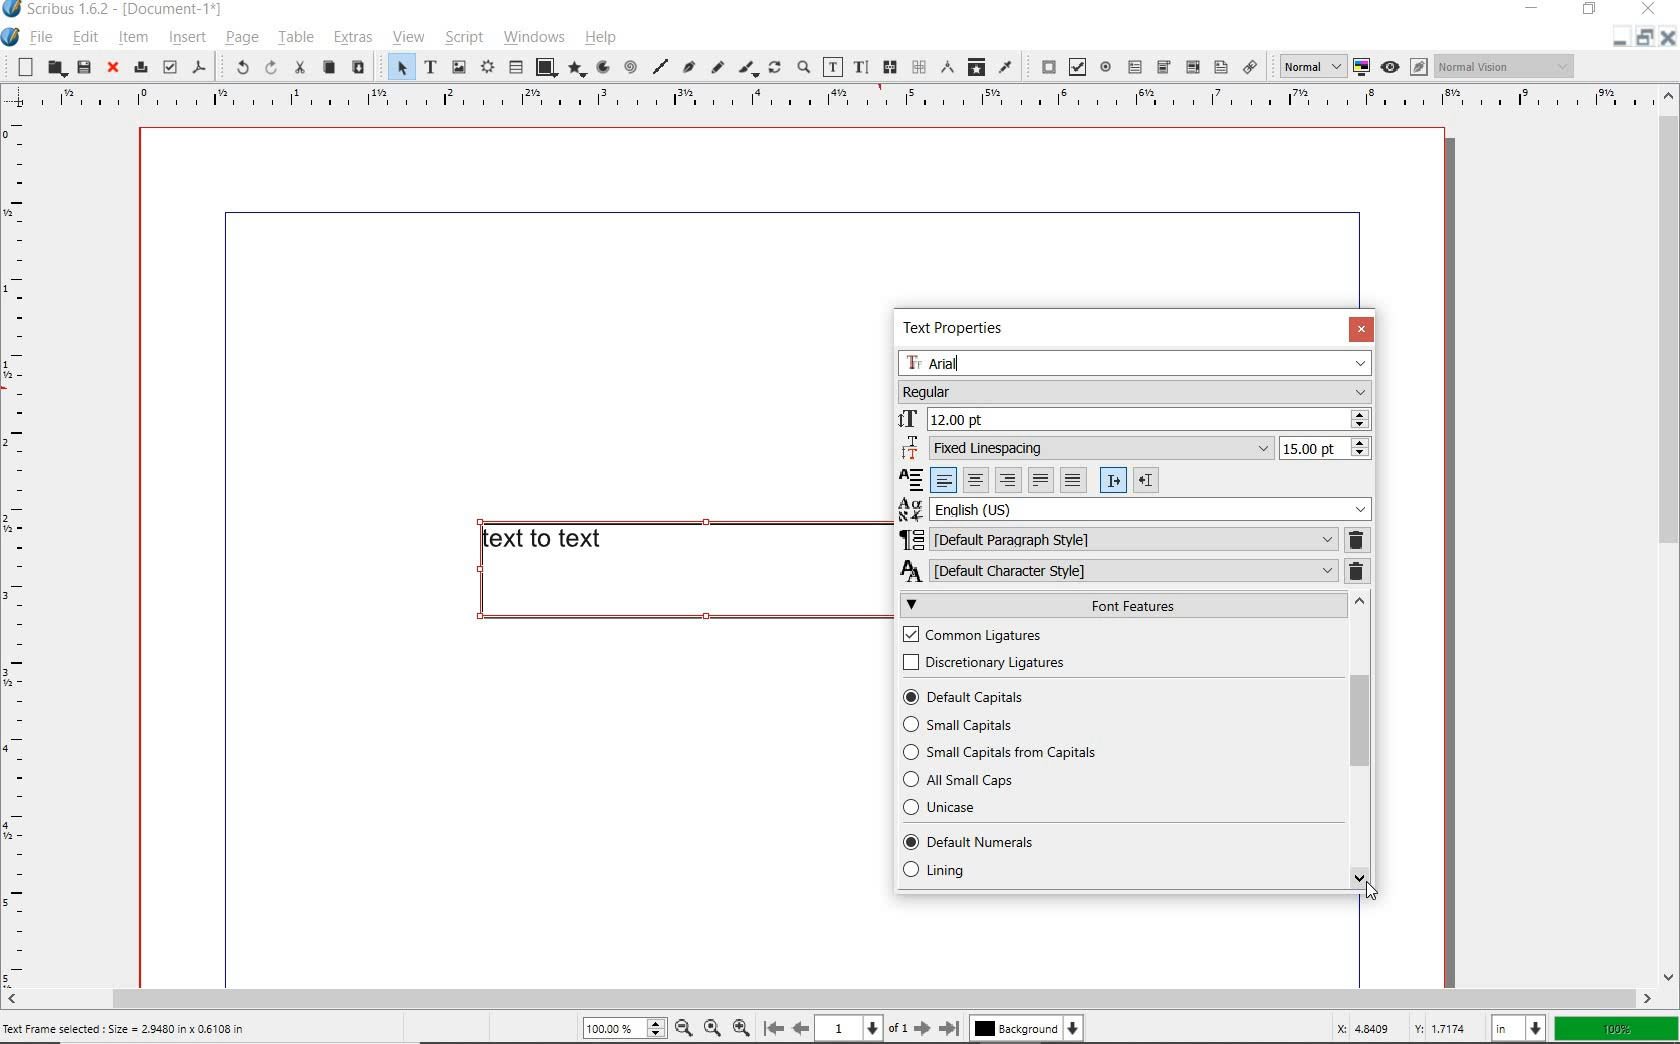 The width and height of the screenshot is (1680, 1044). I want to click on cut, so click(299, 68).